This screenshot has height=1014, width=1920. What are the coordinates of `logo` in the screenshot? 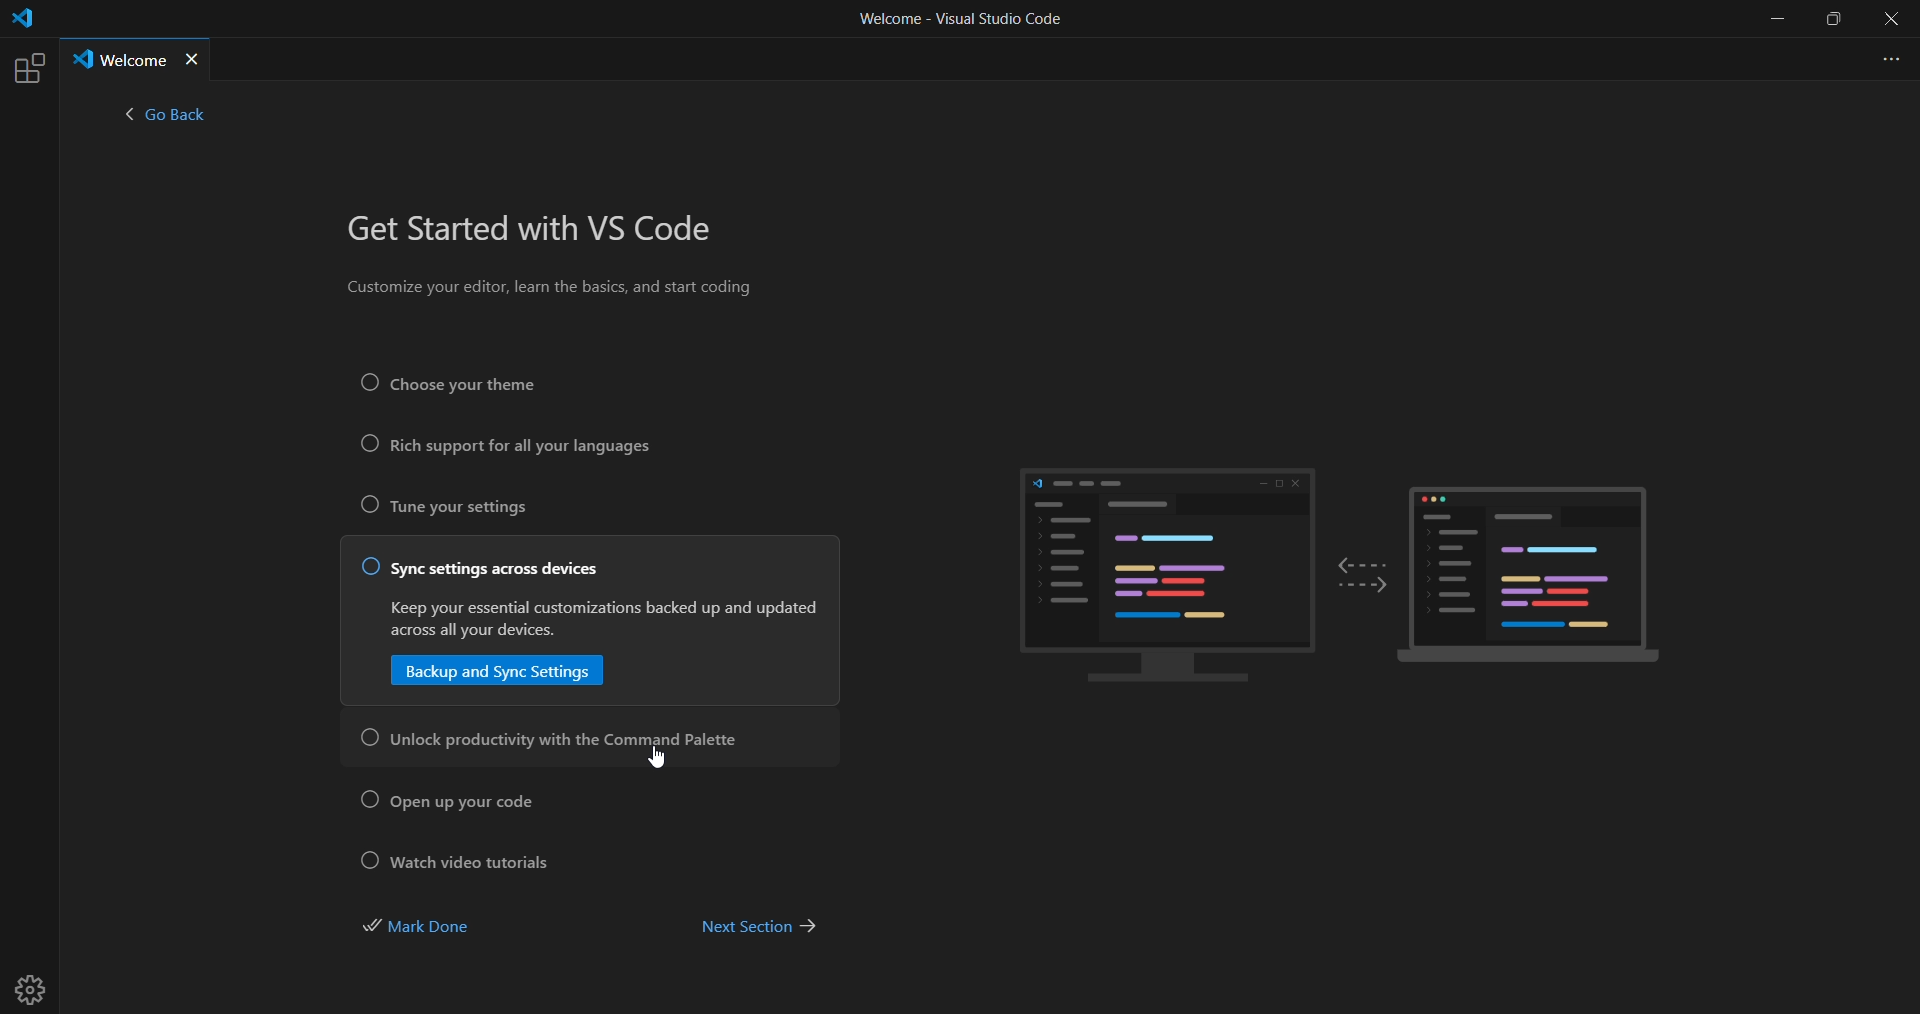 It's located at (21, 22).